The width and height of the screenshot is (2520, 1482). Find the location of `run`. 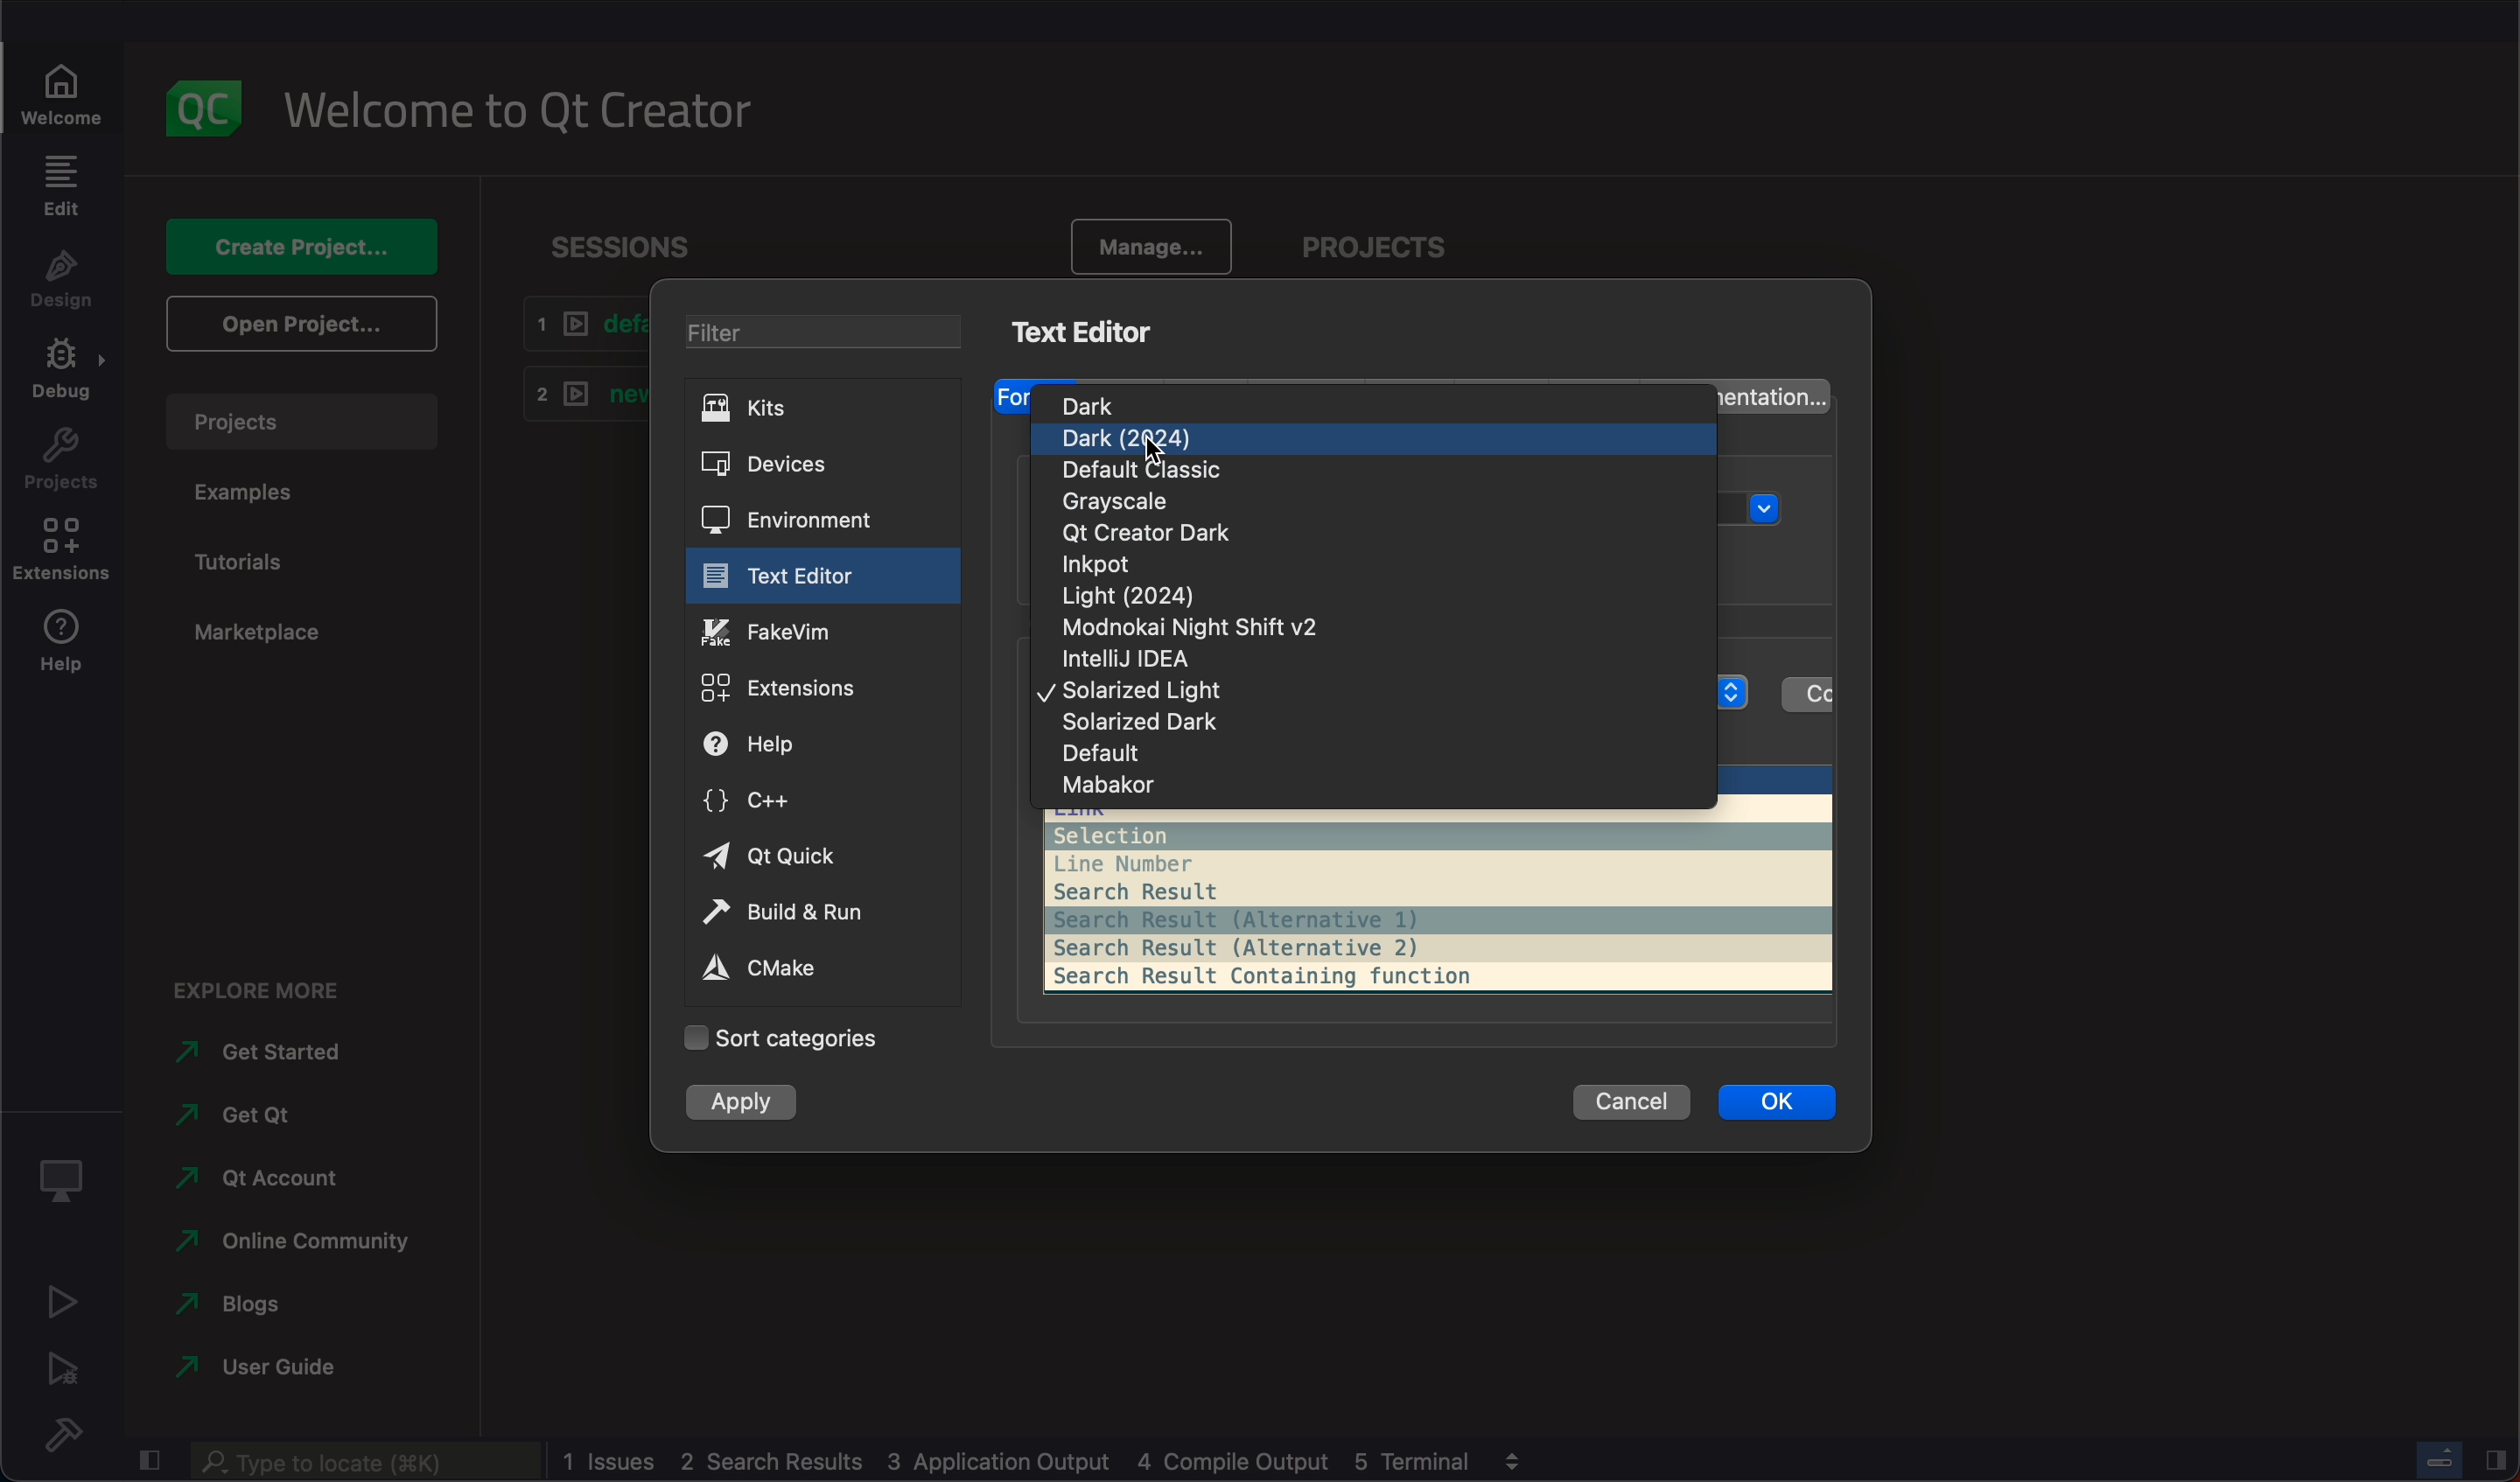

run is located at coordinates (57, 1305).